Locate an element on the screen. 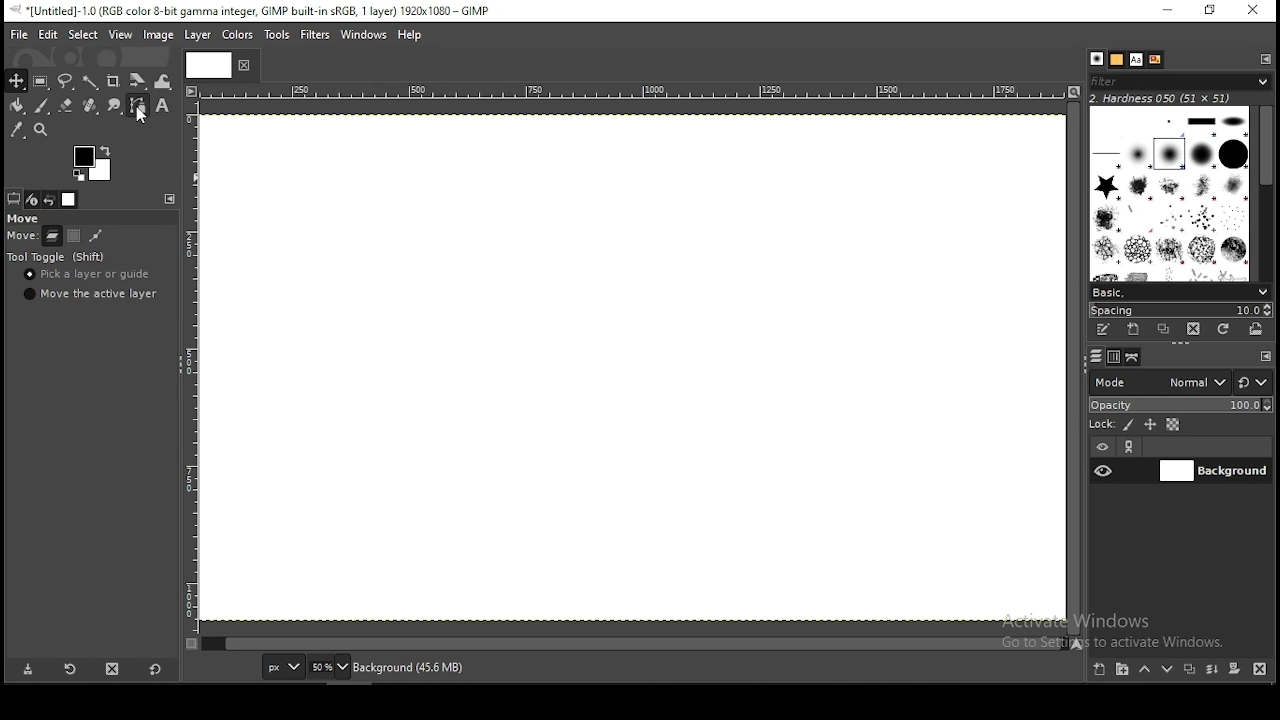  delete tool preset is located at coordinates (113, 672).